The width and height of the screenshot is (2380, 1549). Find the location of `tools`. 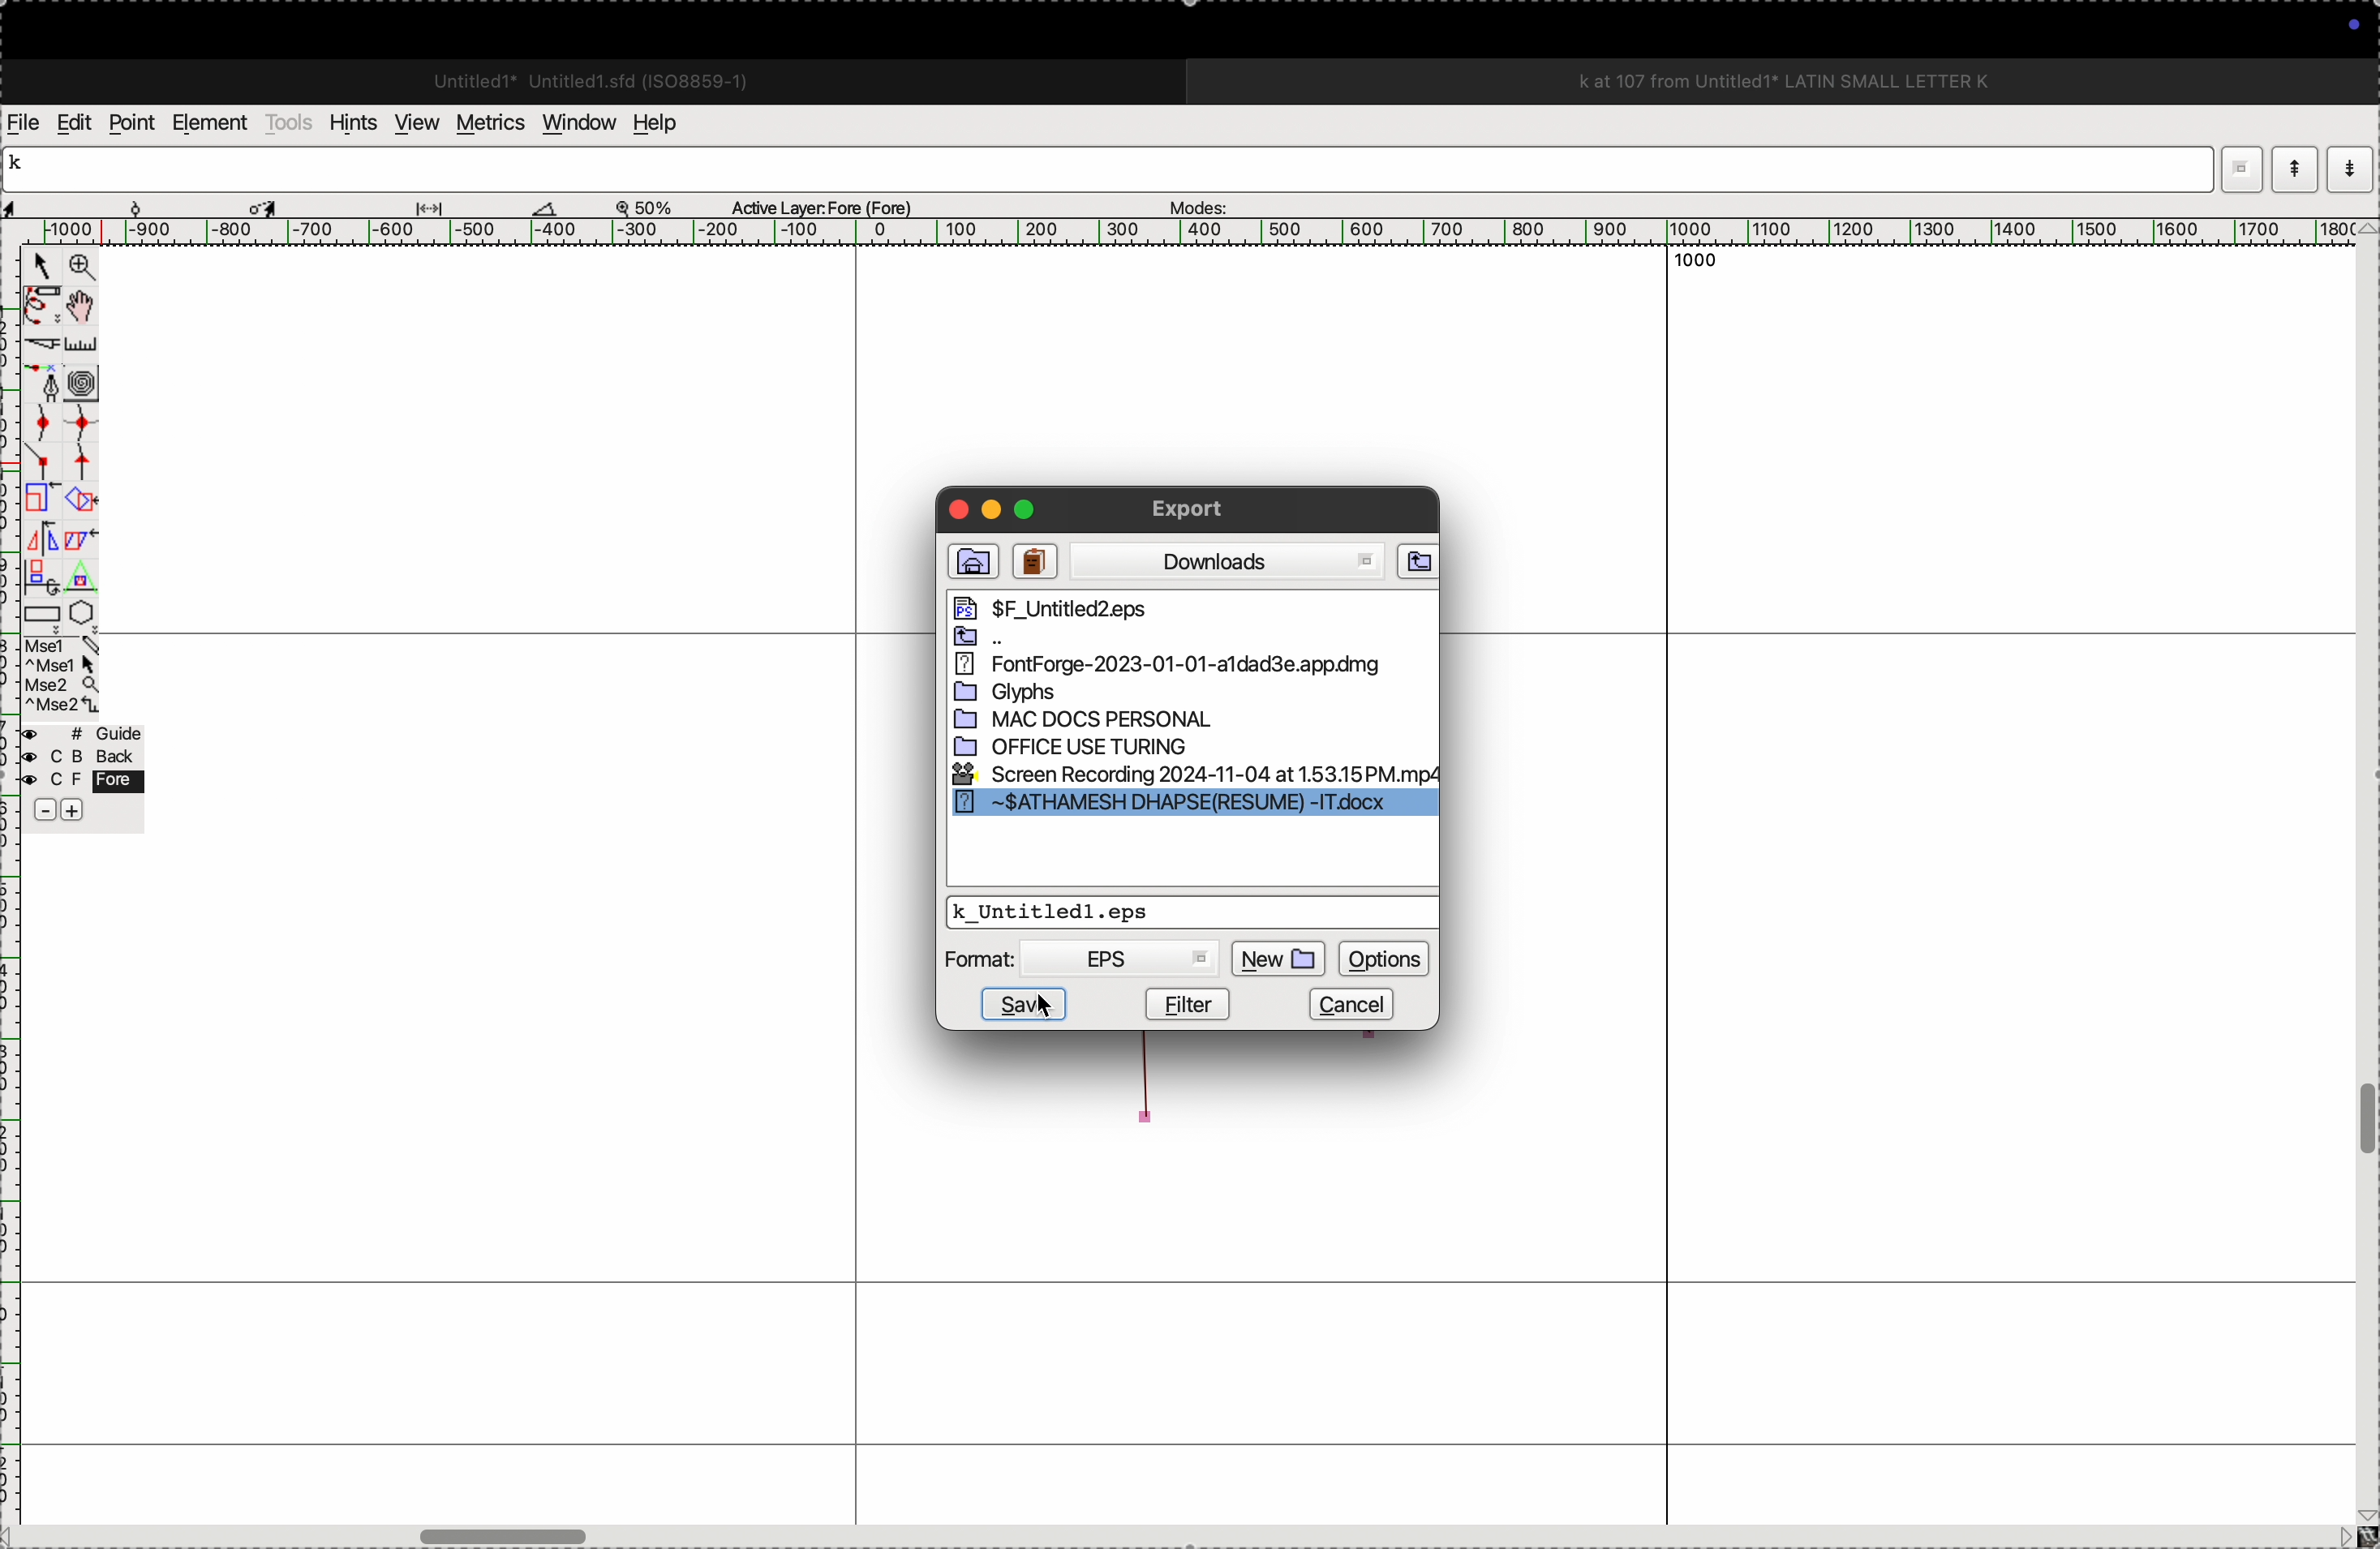

tools is located at coordinates (289, 122).